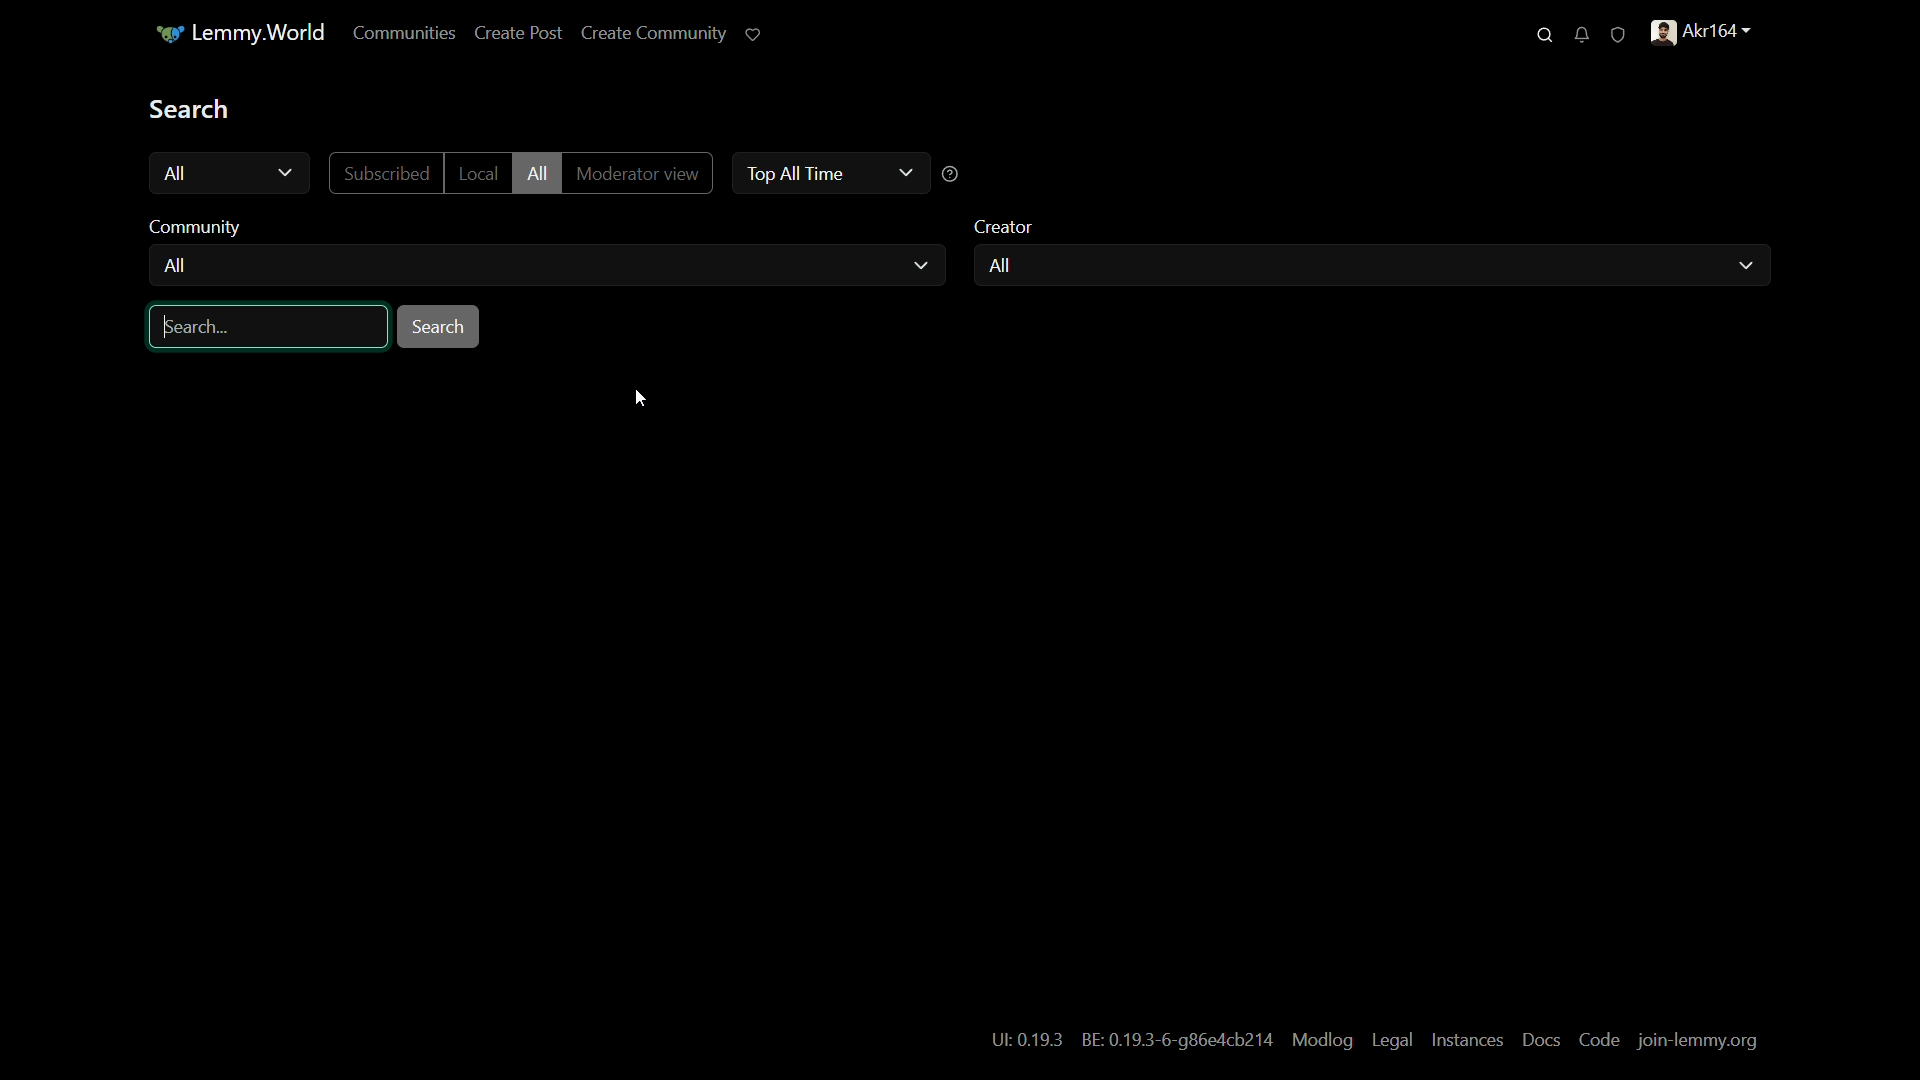 Image resolution: width=1920 pixels, height=1080 pixels. What do you see at coordinates (635, 175) in the screenshot?
I see `moderator view` at bounding box center [635, 175].